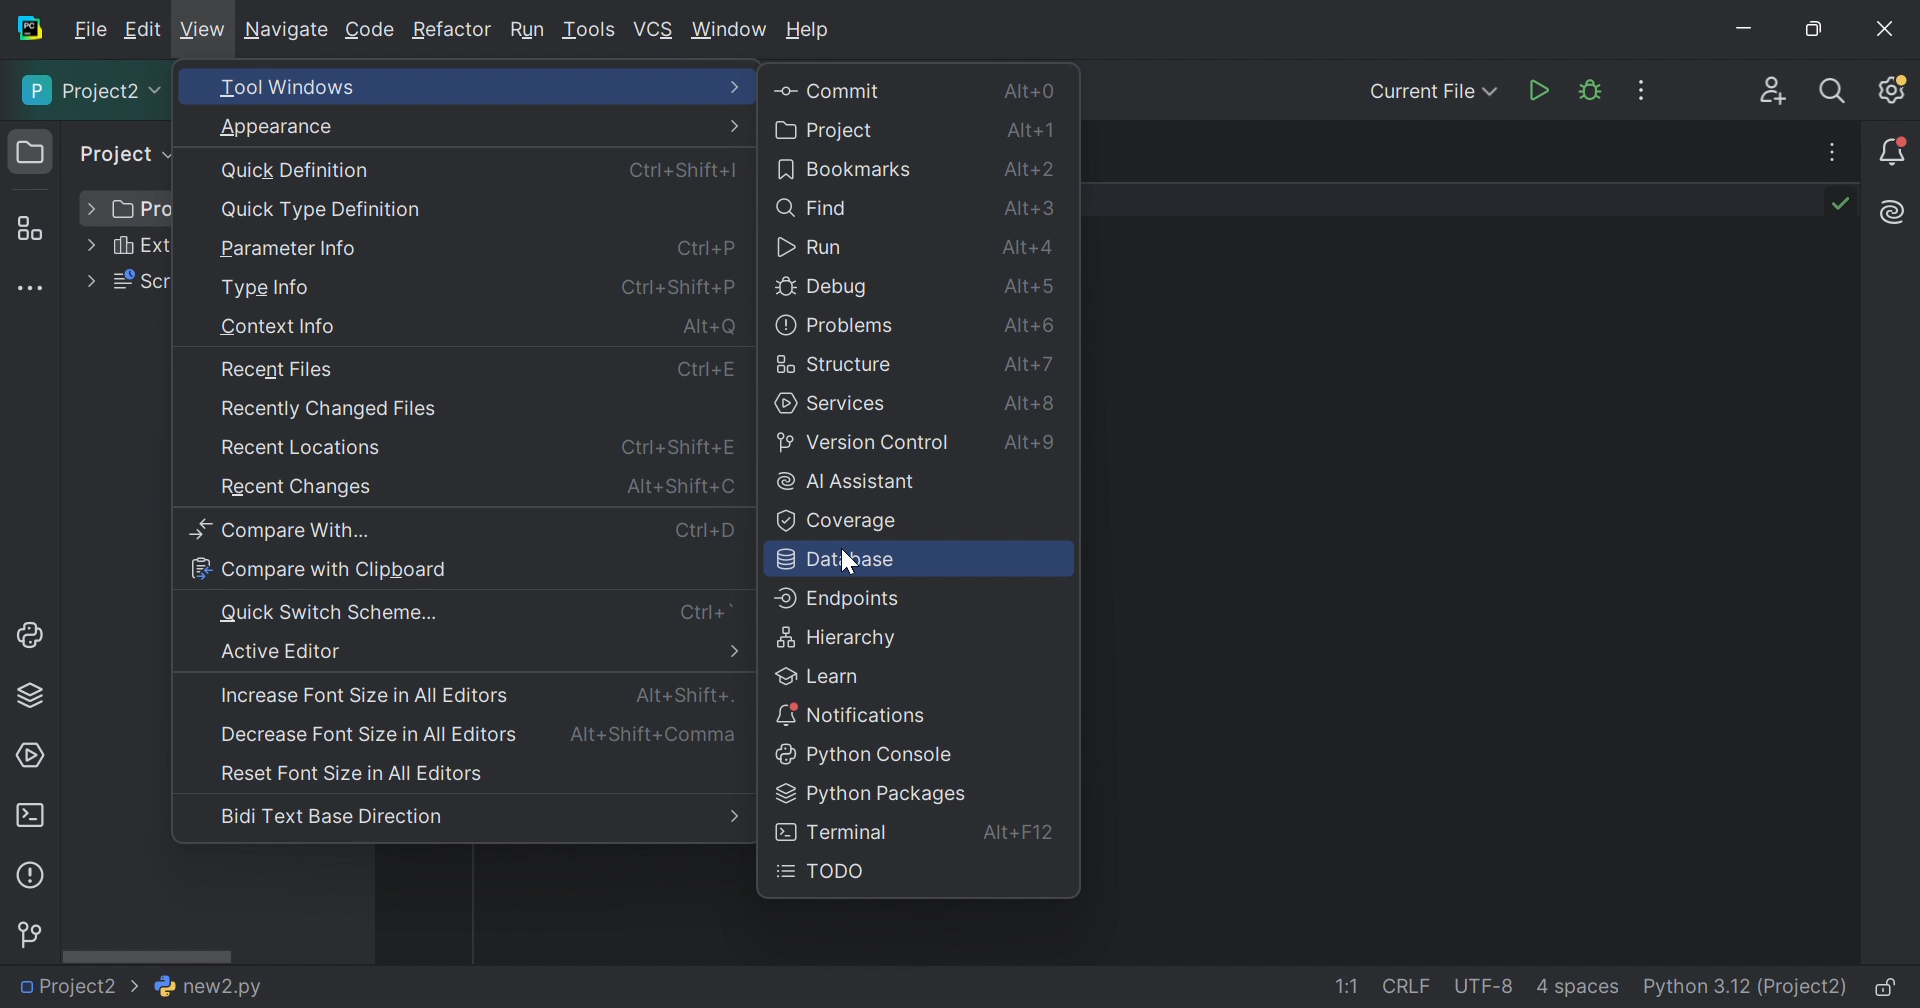  What do you see at coordinates (31, 153) in the screenshot?
I see `Project icon` at bounding box center [31, 153].